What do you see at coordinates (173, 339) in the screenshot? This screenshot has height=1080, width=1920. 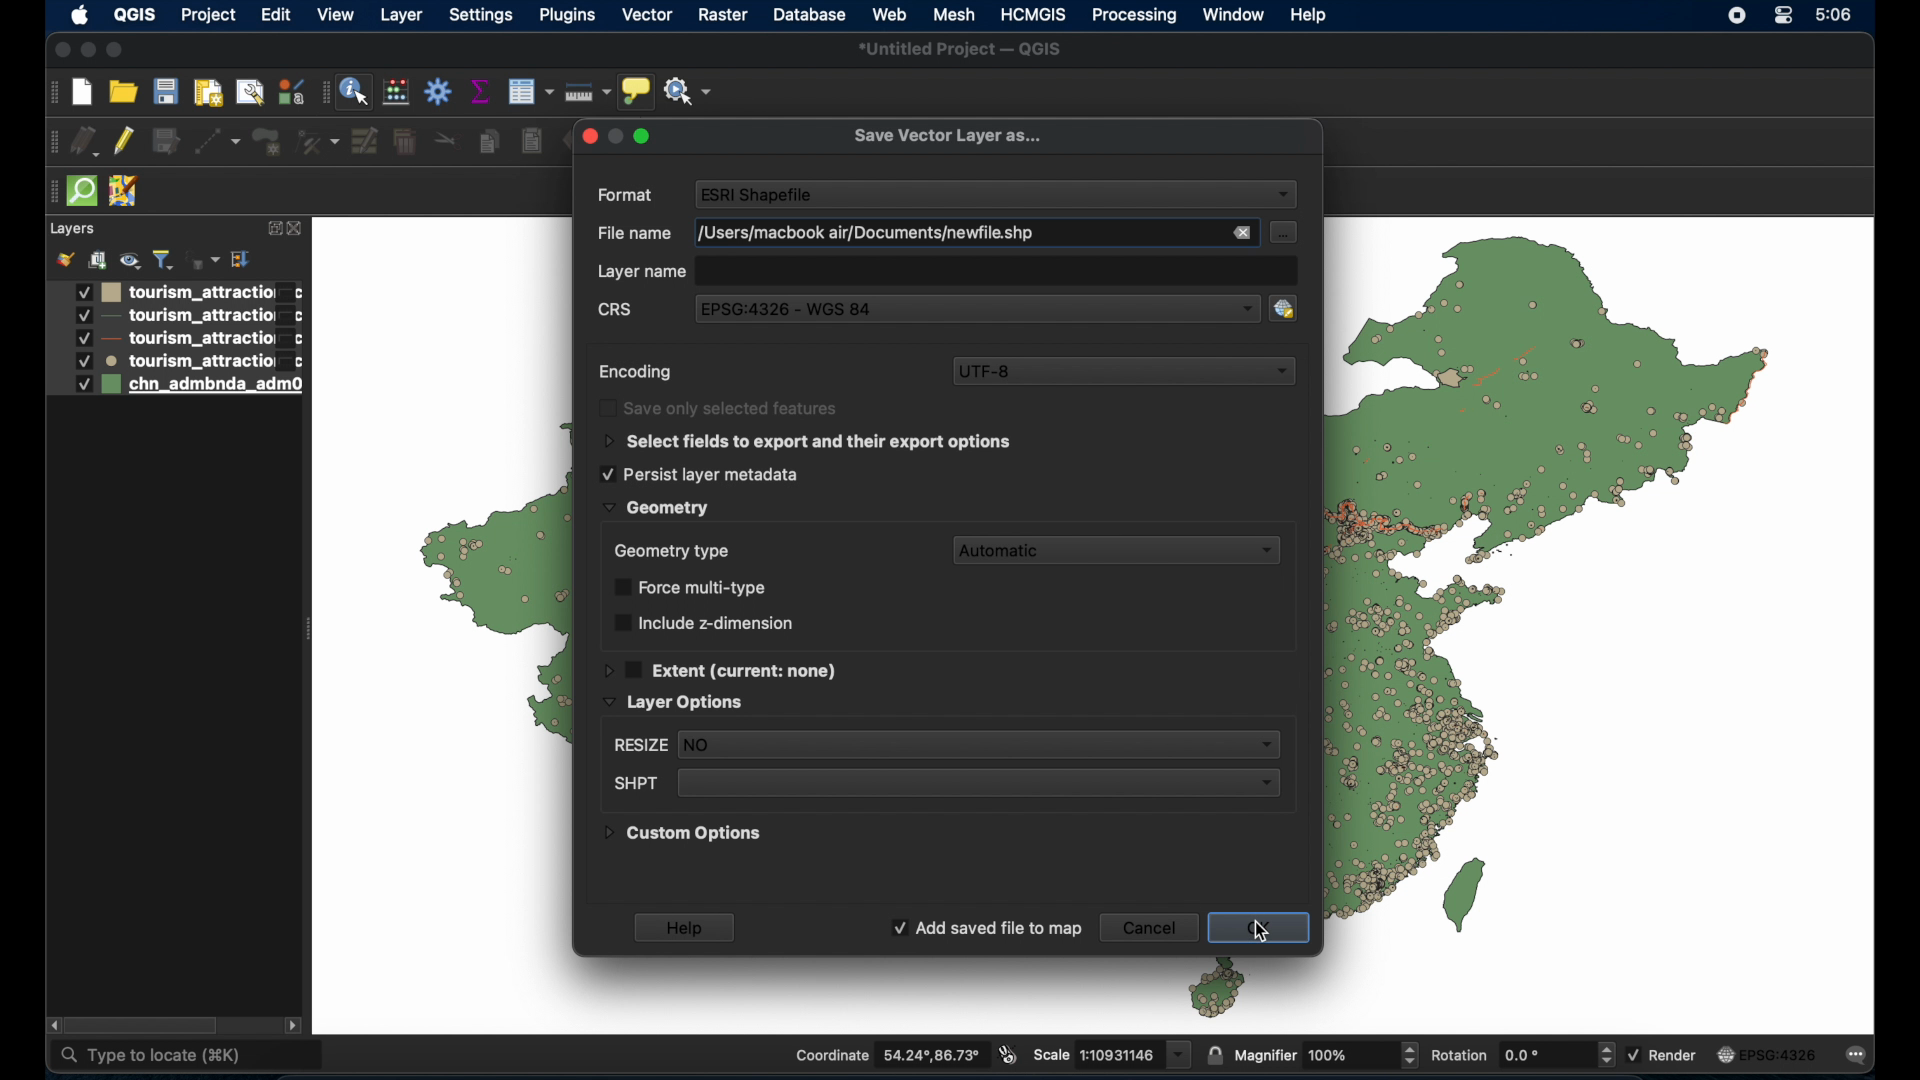 I see `layer 3` at bounding box center [173, 339].